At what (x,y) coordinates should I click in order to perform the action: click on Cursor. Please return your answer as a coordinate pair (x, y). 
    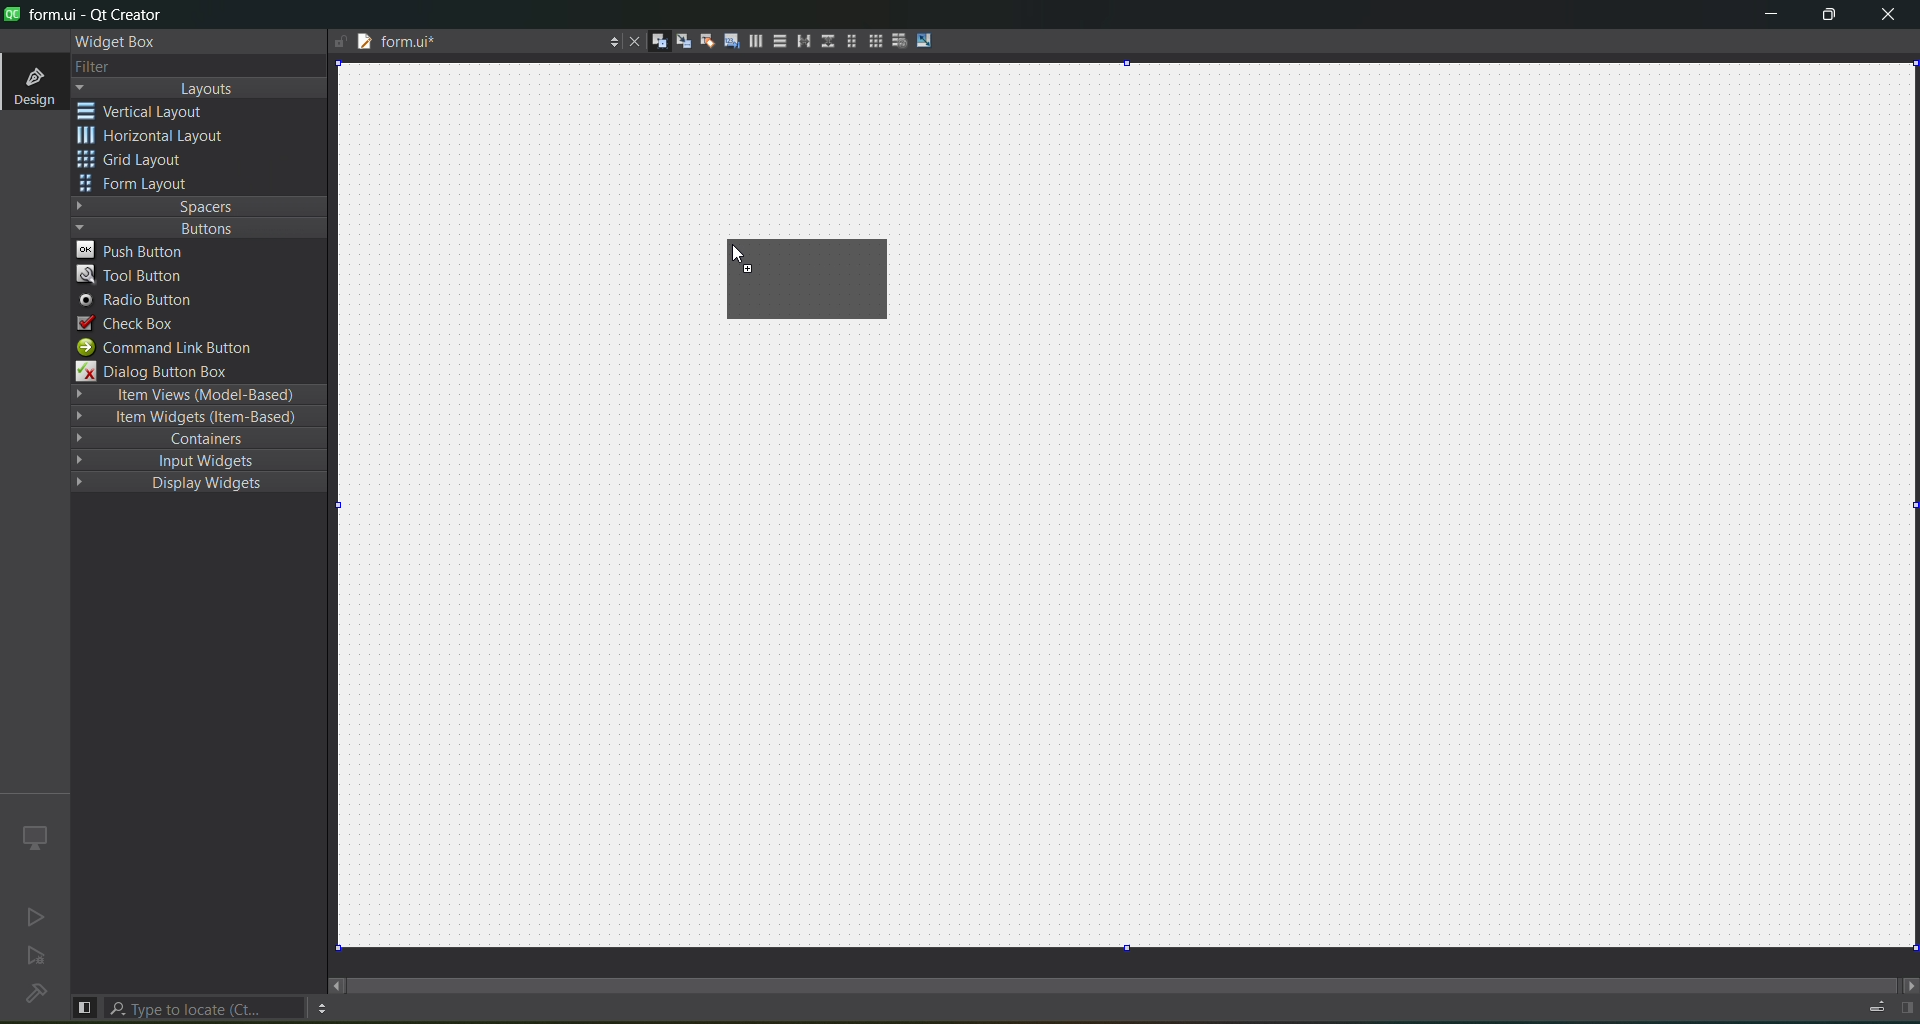
    Looking at the image, I should click on (732, 250).